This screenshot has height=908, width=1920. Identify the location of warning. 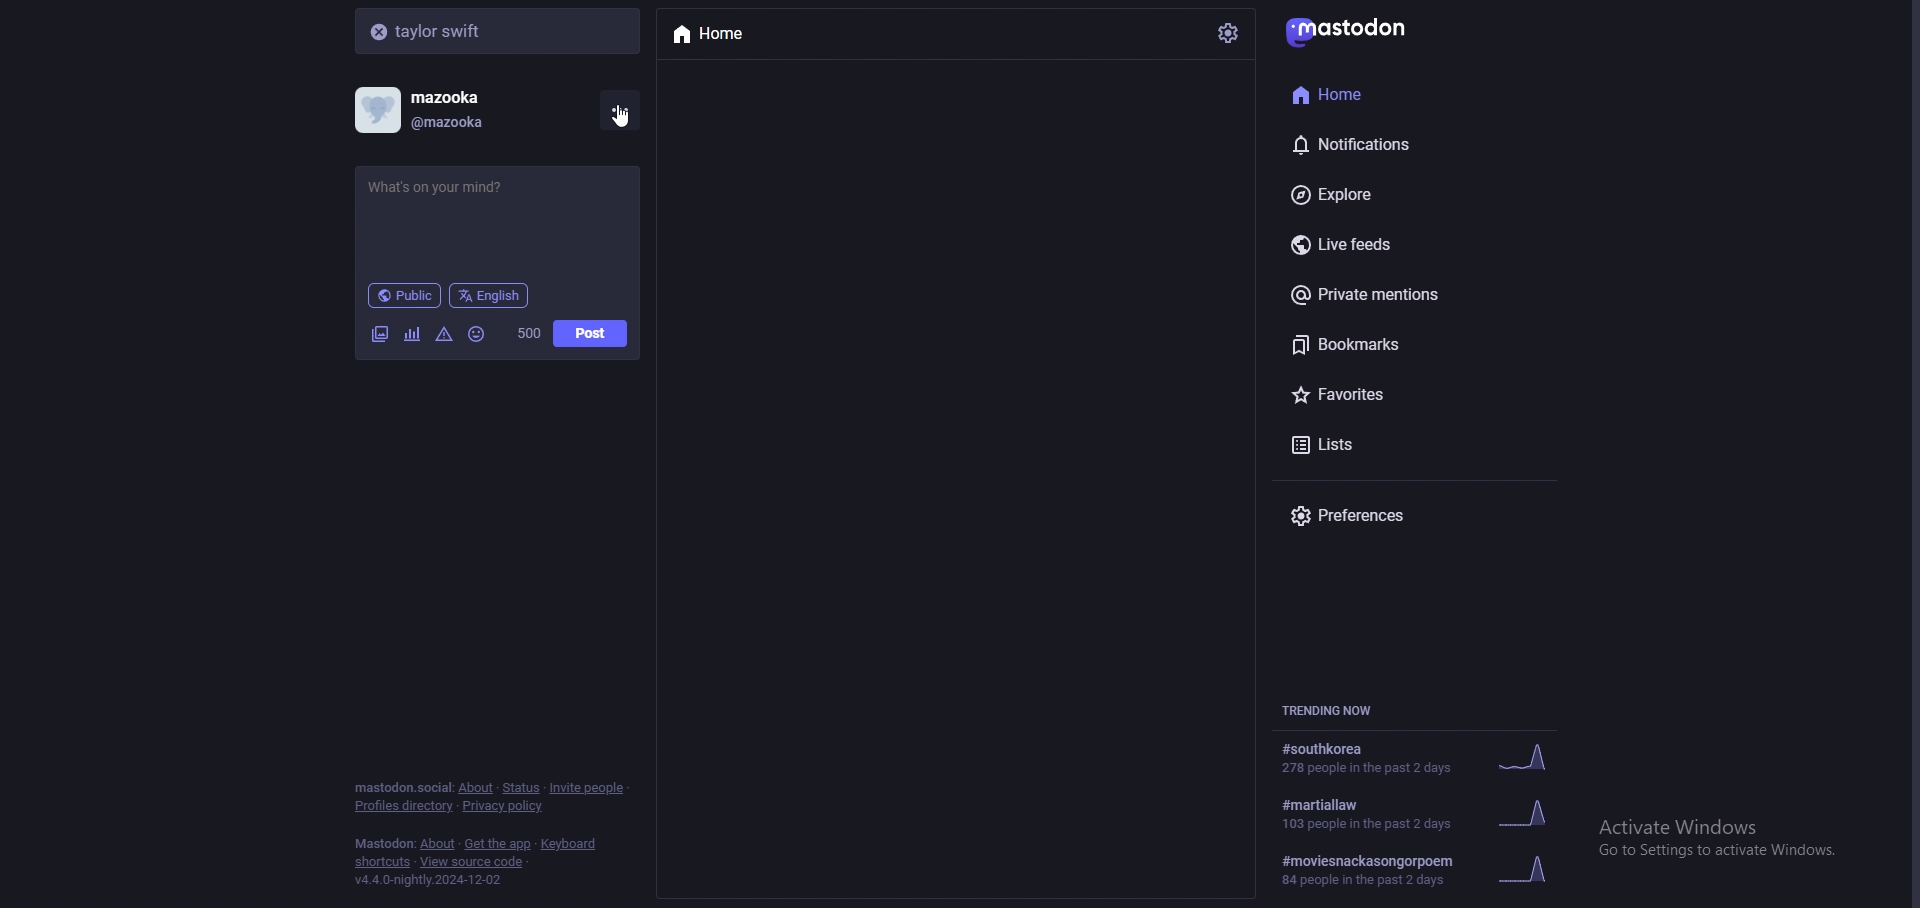
(445, 334).